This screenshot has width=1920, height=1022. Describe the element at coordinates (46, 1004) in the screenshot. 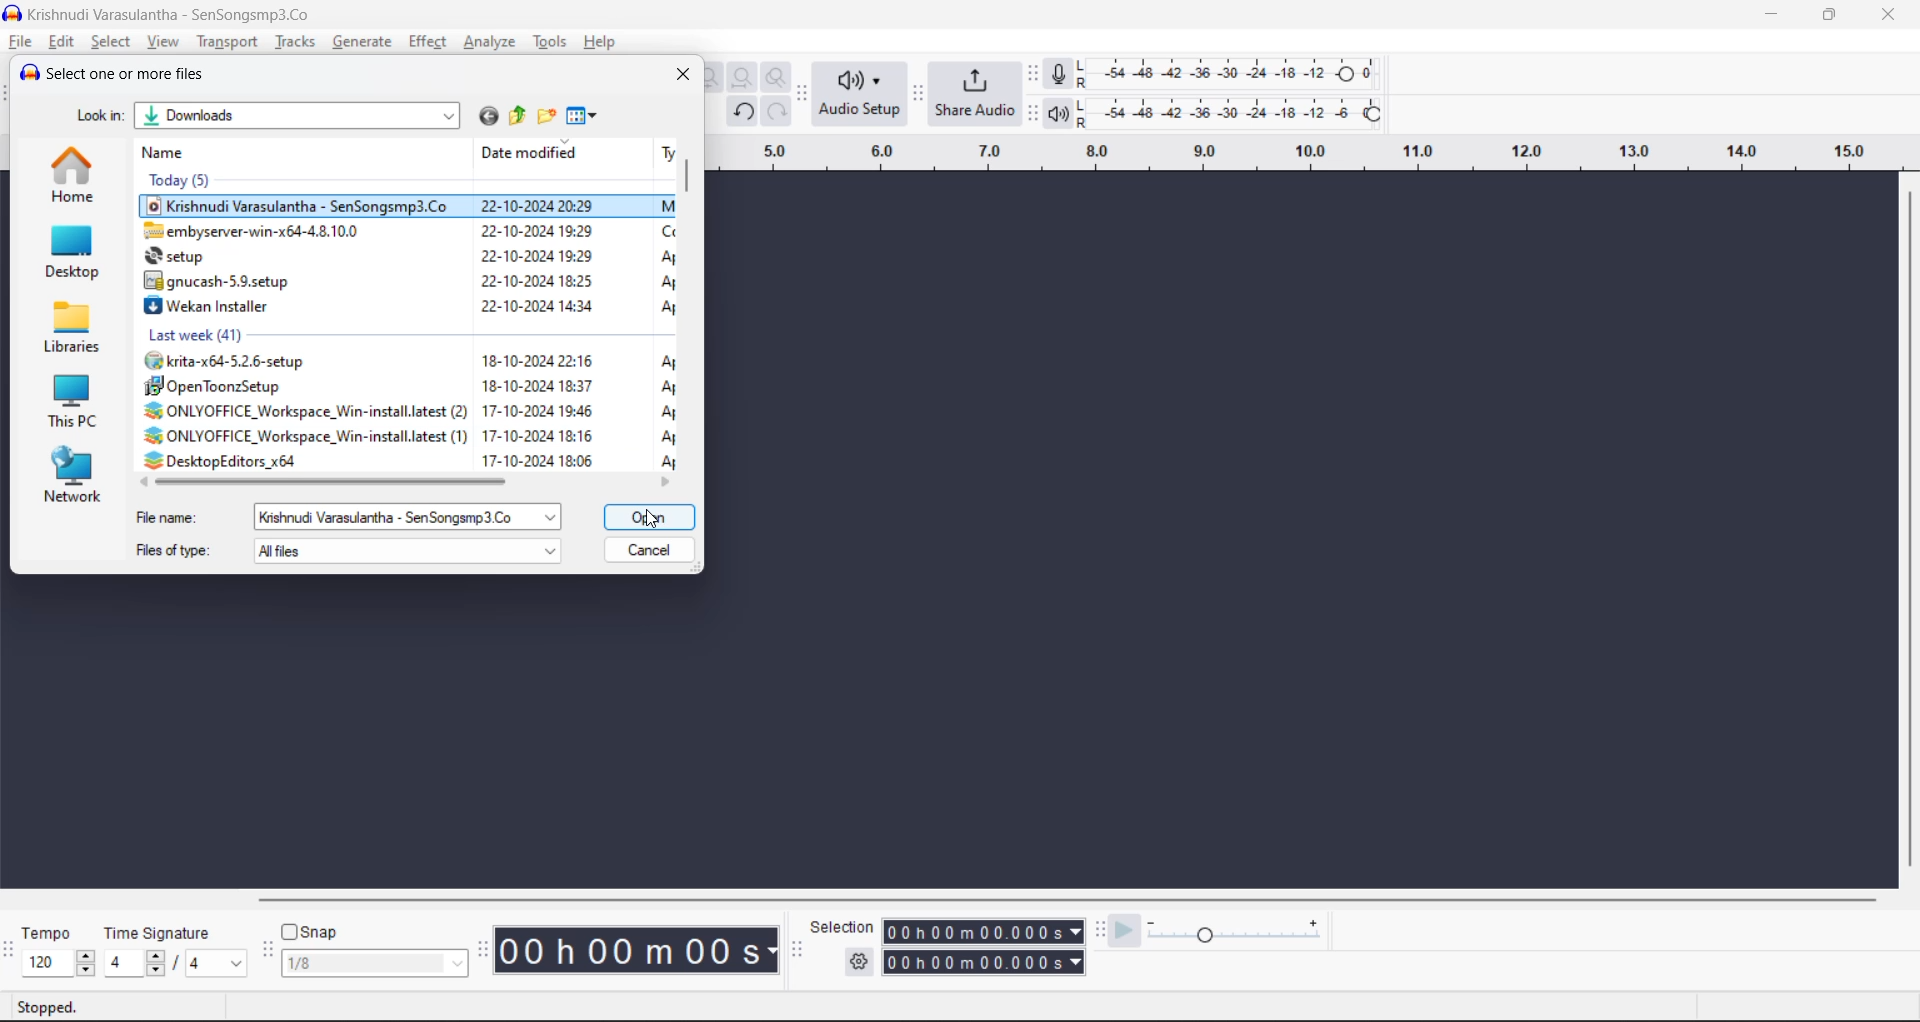

I see `playback status` at that location.